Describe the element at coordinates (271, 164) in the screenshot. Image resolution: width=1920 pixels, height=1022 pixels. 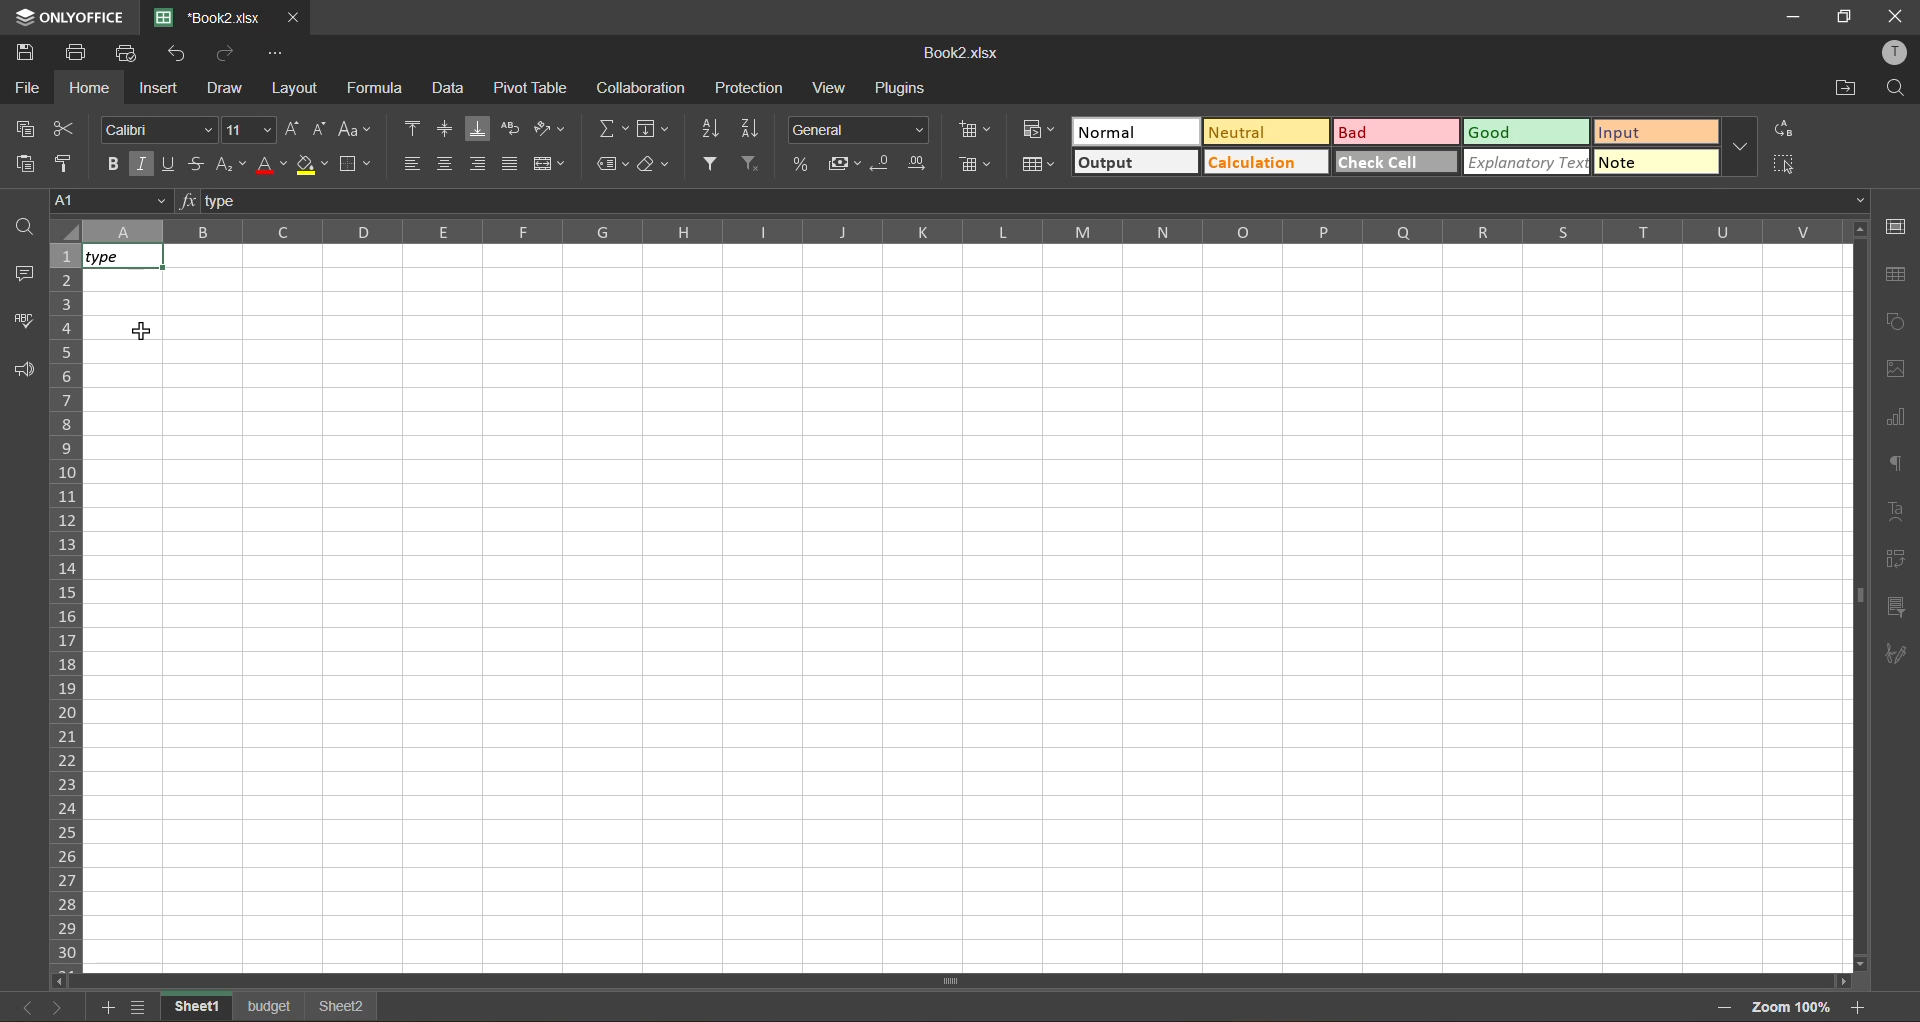
I see `font color` at that location.